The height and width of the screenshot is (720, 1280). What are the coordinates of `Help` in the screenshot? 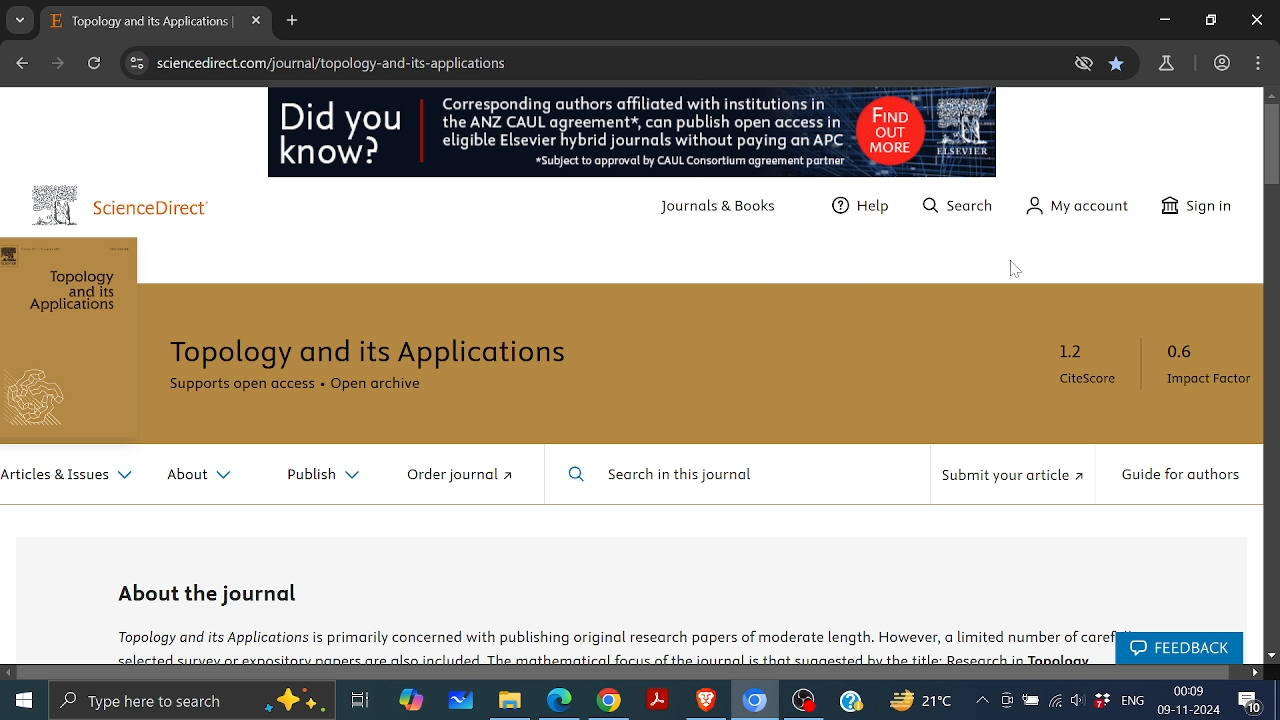 It's located at (851, 700).